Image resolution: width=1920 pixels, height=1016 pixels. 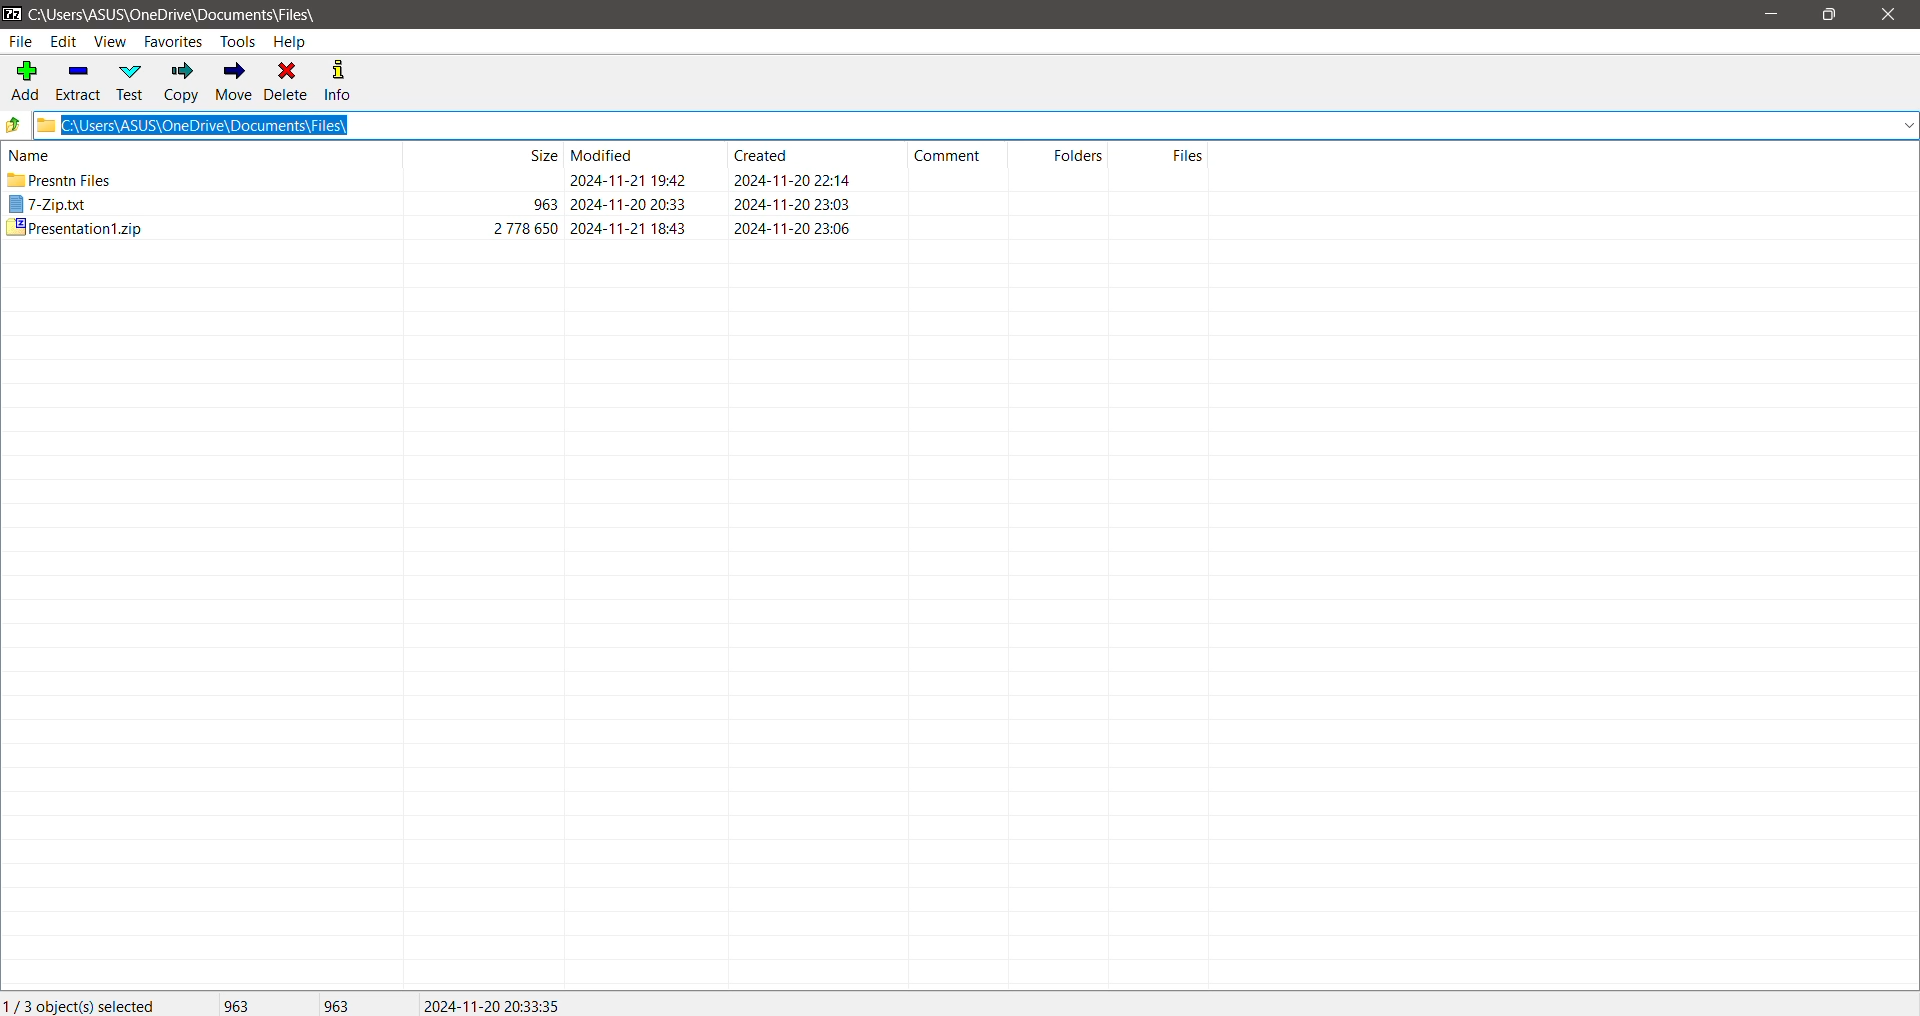 I want to click on created, so click(x=760, y=155).